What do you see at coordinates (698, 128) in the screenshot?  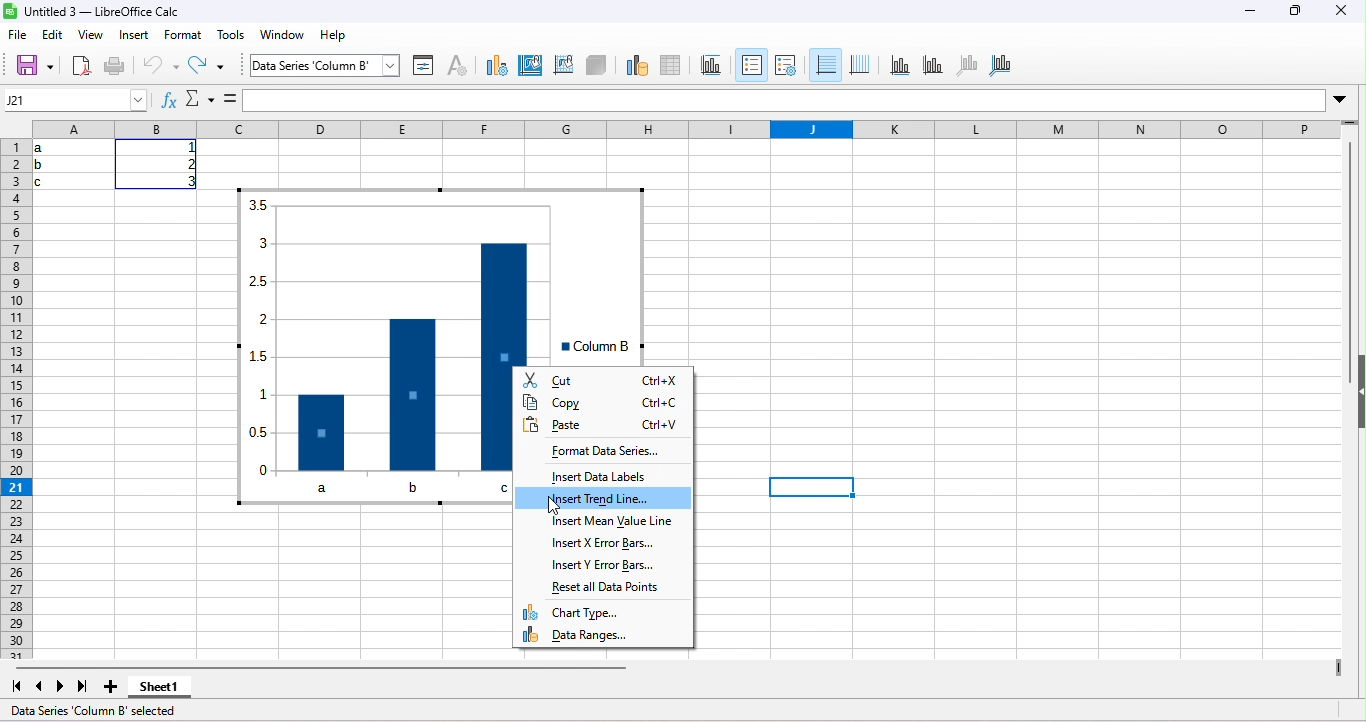 I see `column headings` at bounding box center [698, 128].